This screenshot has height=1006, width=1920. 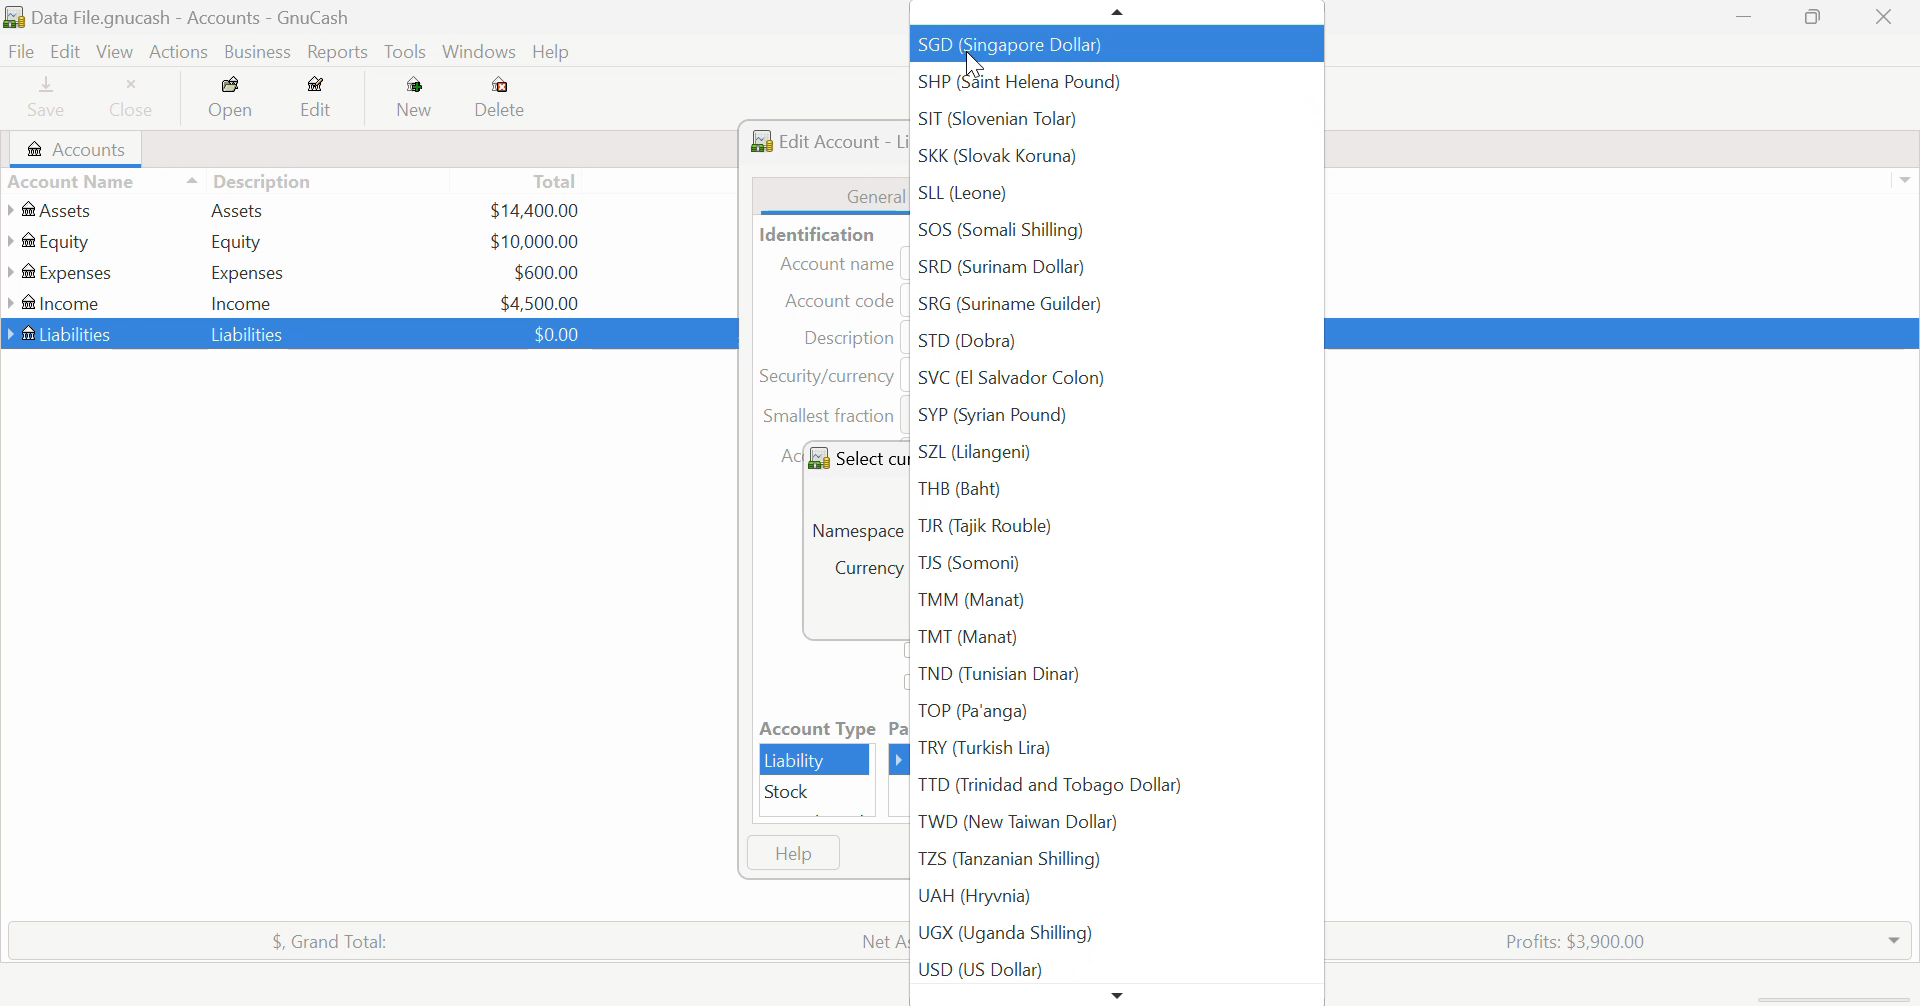 What do you see at coordinates (1745, 19) in the screenshot?
I see `Restore Down` at bounding box center [1745, 19].